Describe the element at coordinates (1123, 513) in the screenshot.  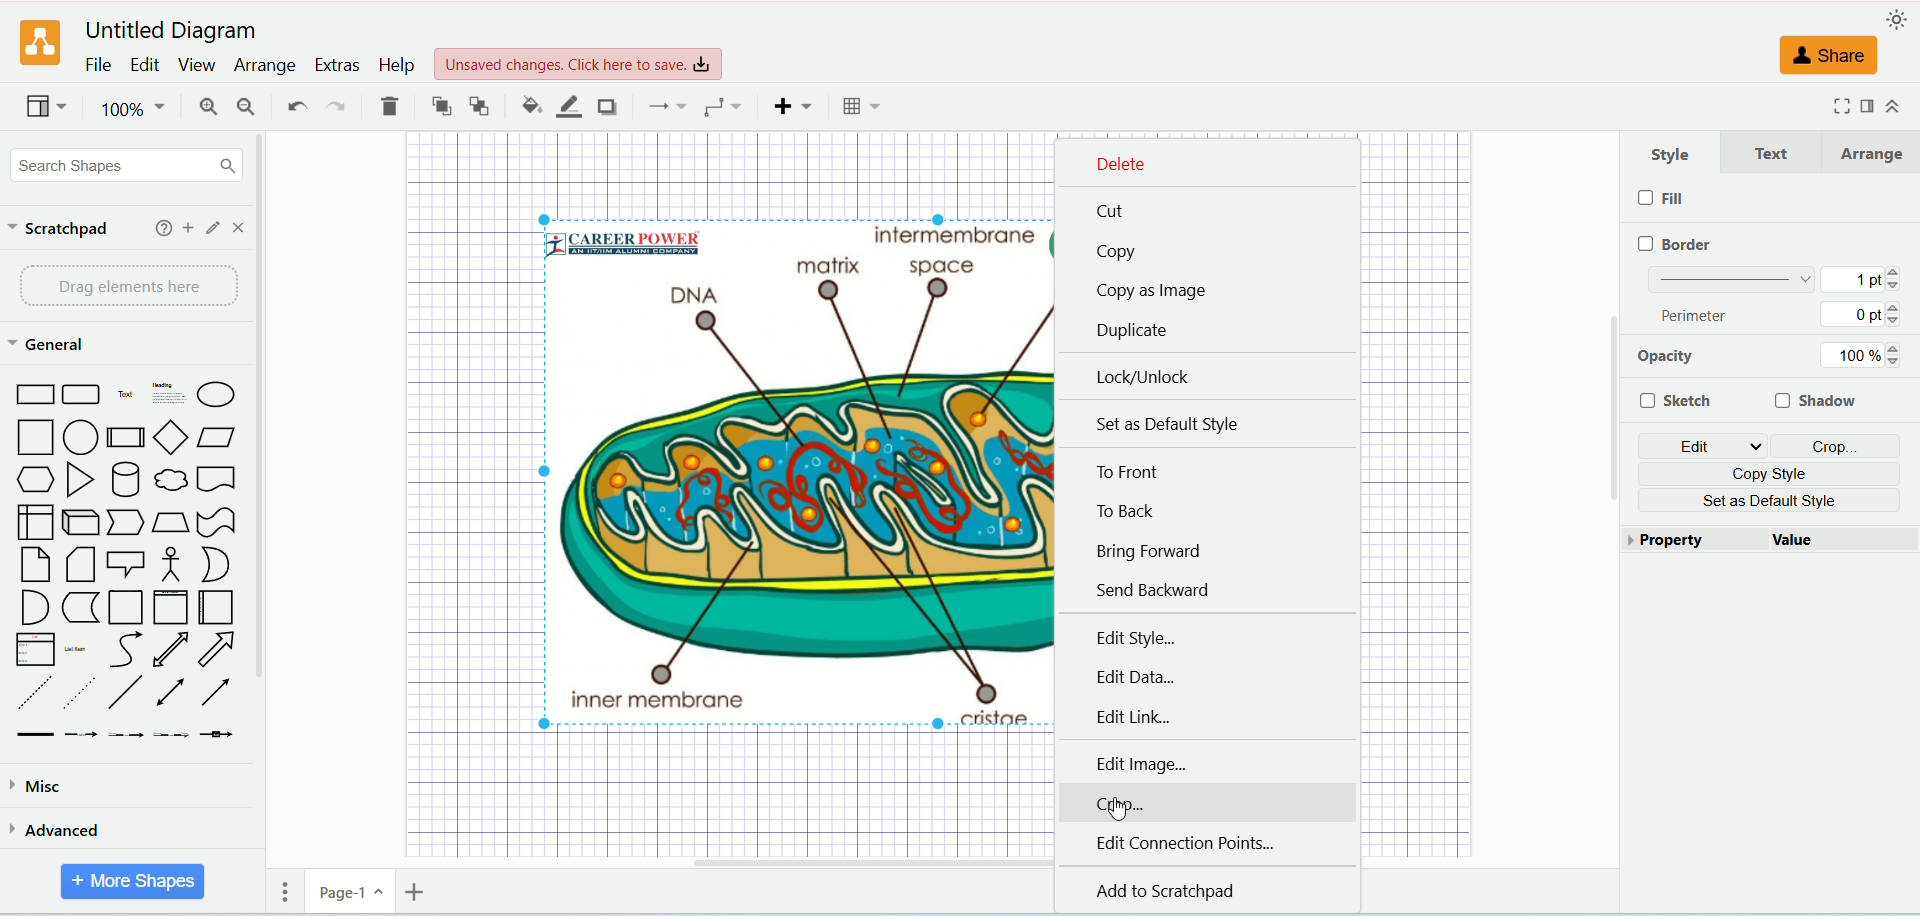
I see `to back` at that location.